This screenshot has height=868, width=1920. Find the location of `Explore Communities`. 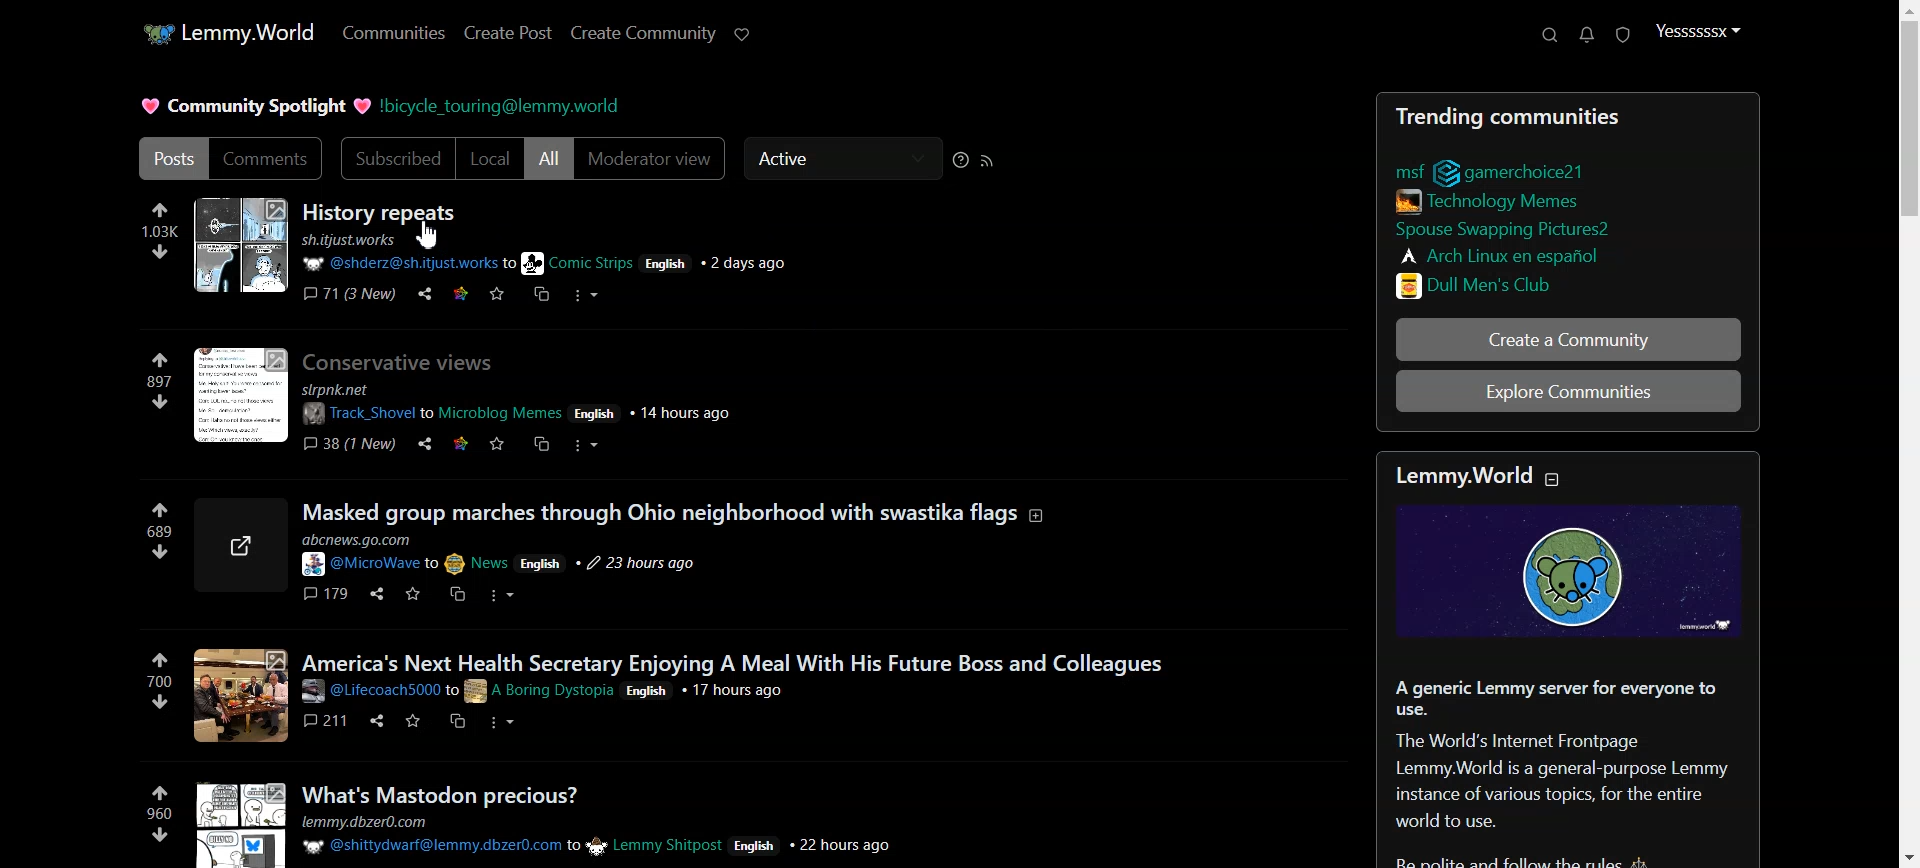

Explore Communities is located at coordinates (1567, 392).